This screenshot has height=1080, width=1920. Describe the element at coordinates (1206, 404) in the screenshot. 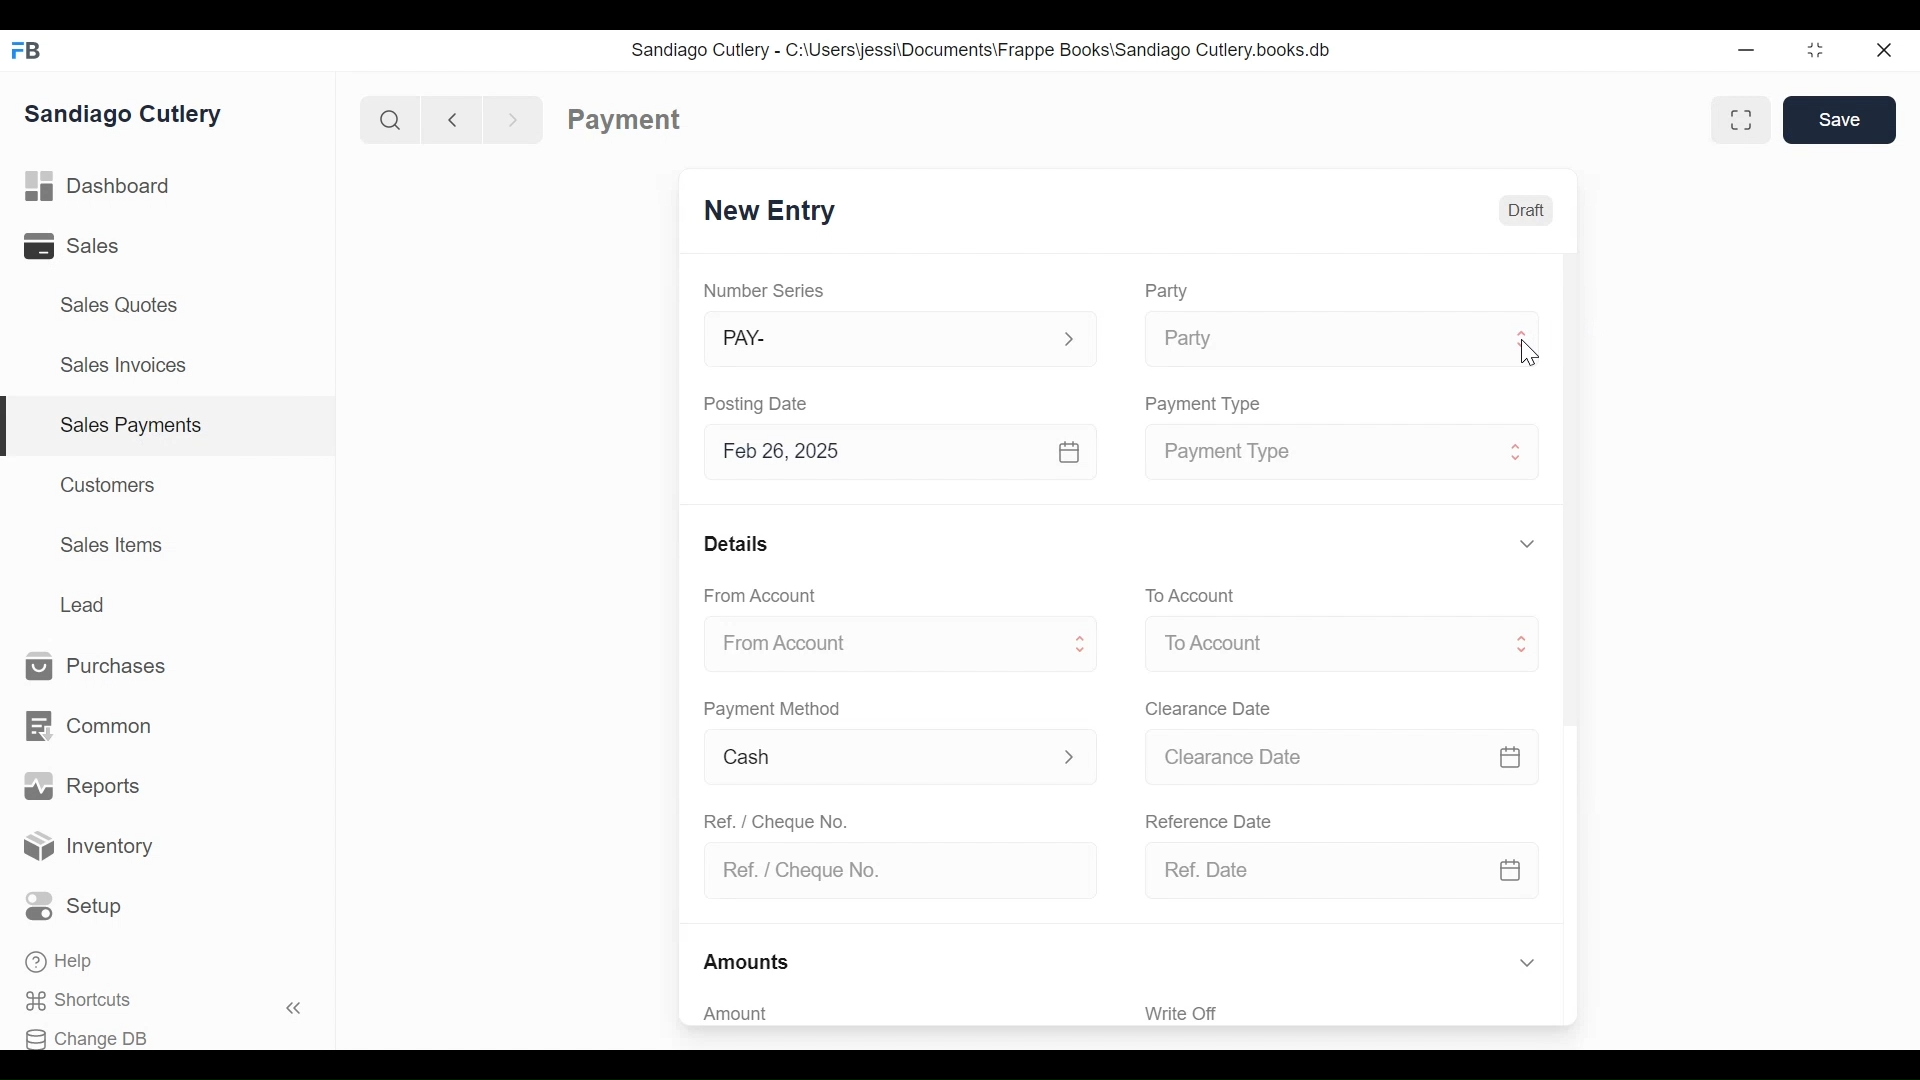

I see `Payment Type` at that location.